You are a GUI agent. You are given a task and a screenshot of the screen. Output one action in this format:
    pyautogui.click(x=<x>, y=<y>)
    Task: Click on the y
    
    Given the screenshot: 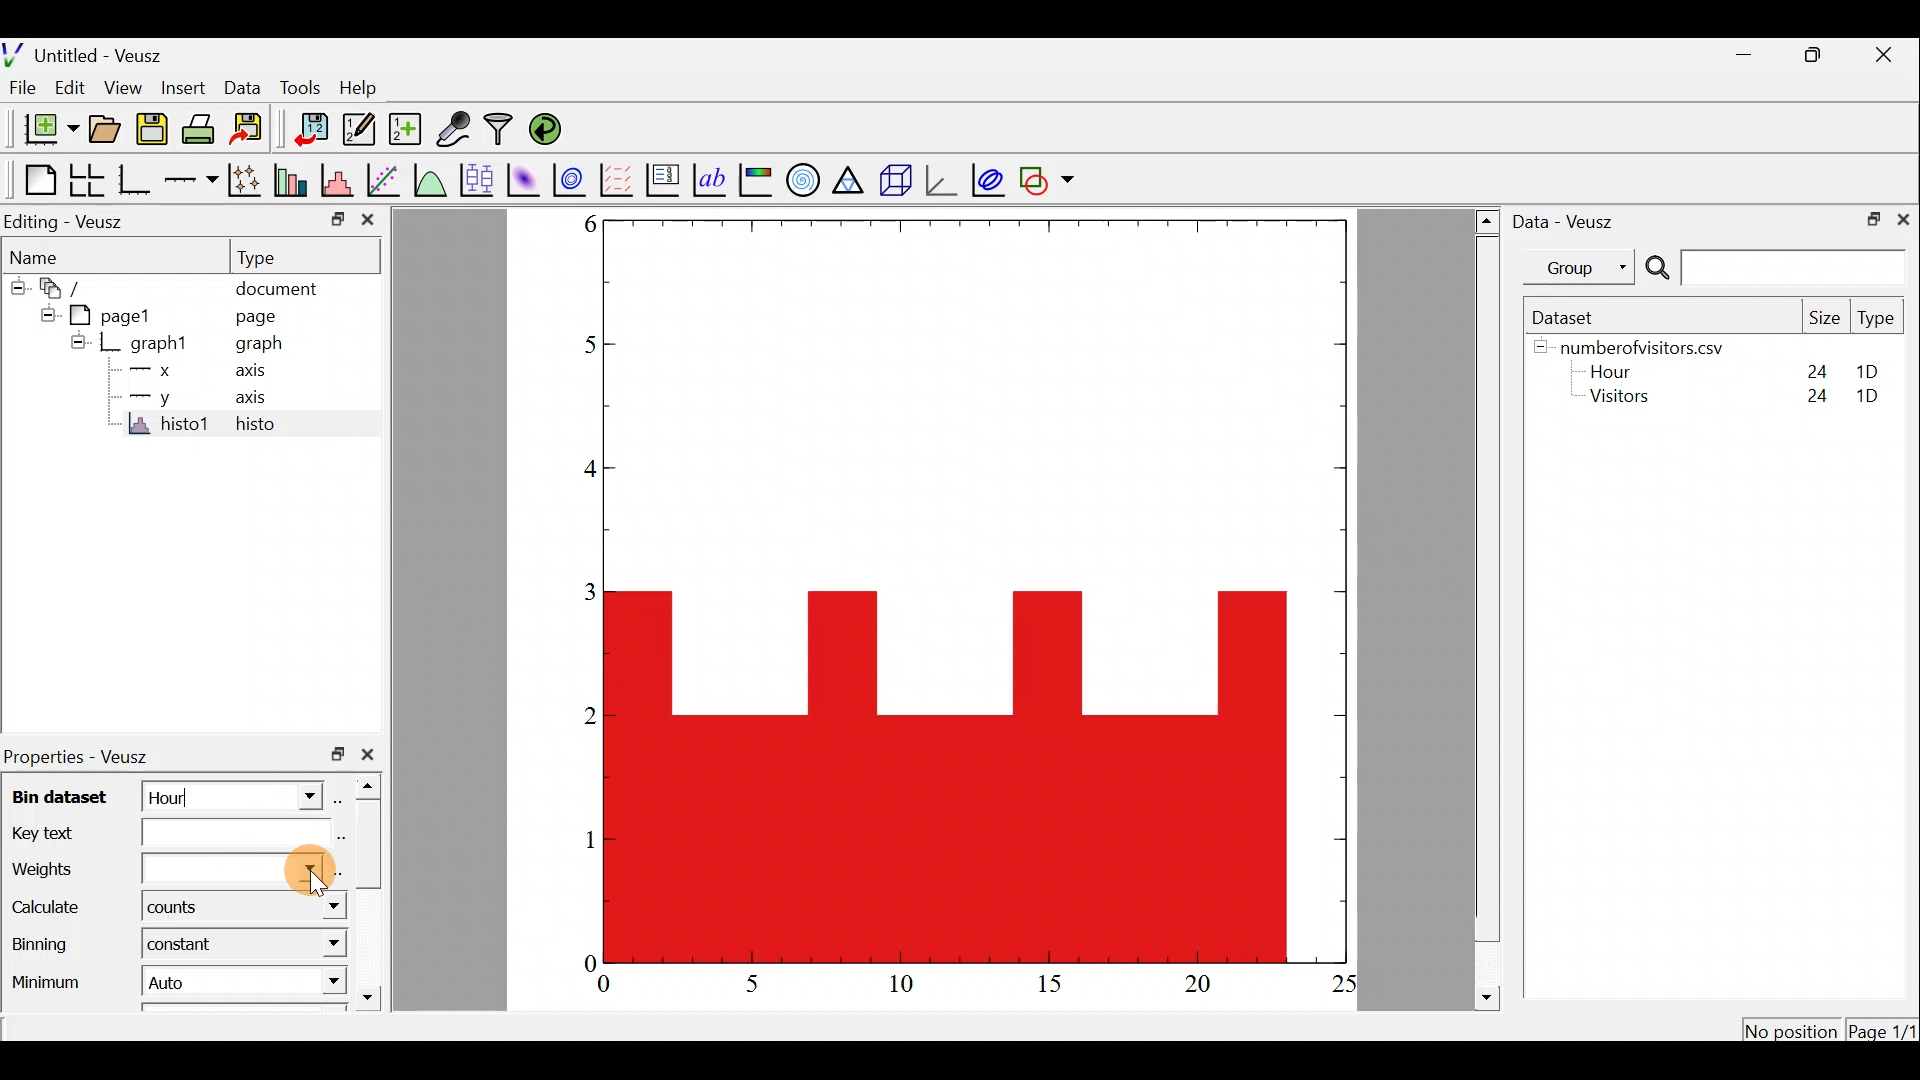 What is the action you would take?
    pyautogui.click(x=167, y=401)
    